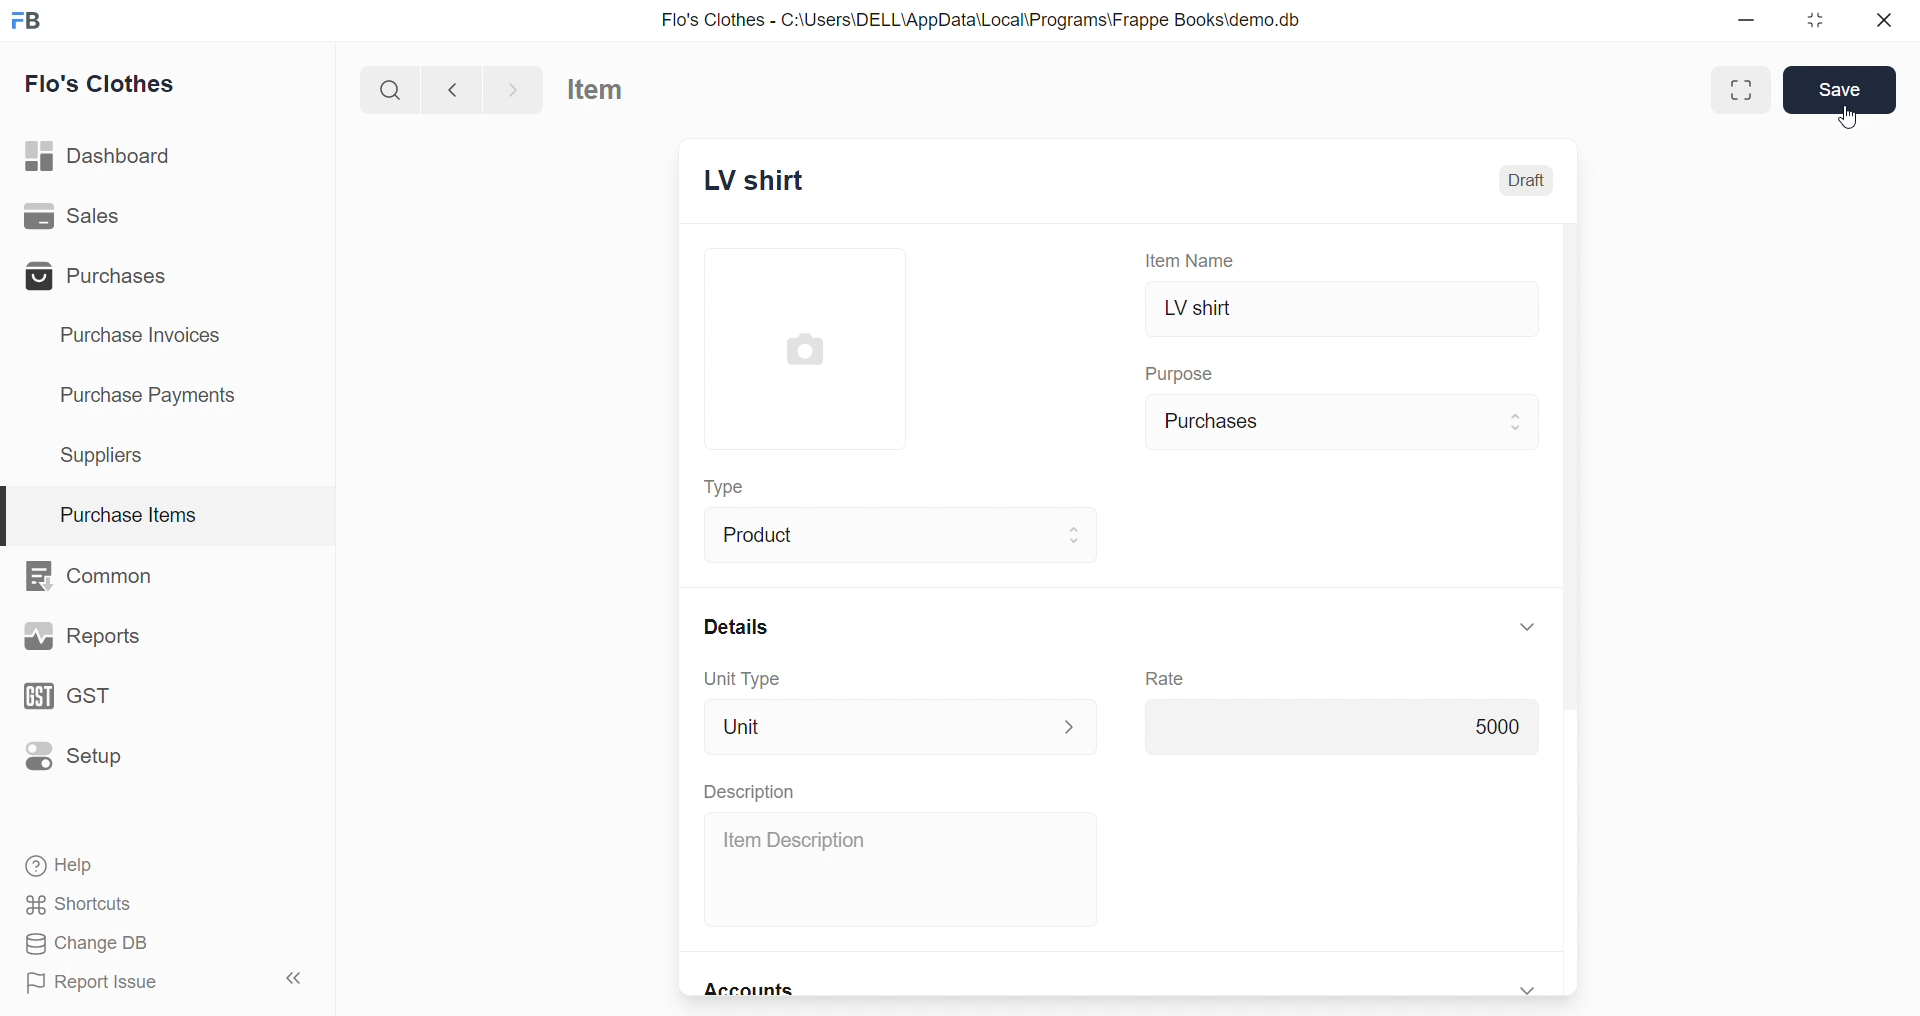 Image resolution: width=1920 pixels, height=1016 pixels. What do you see at coordinates (158, 943) in the screenshot?
I see `Change DB` at bounding box center [158, 943].